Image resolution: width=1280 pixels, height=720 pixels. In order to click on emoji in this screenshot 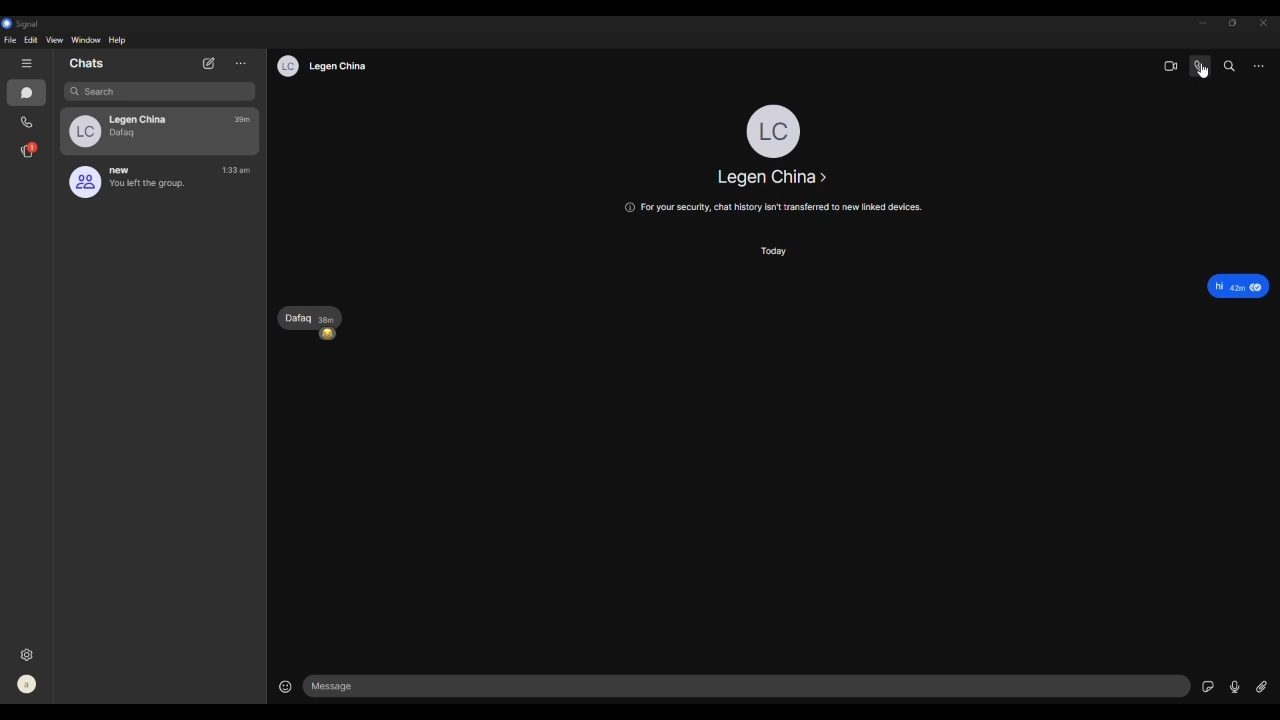, I will do `click(287, 686)`.